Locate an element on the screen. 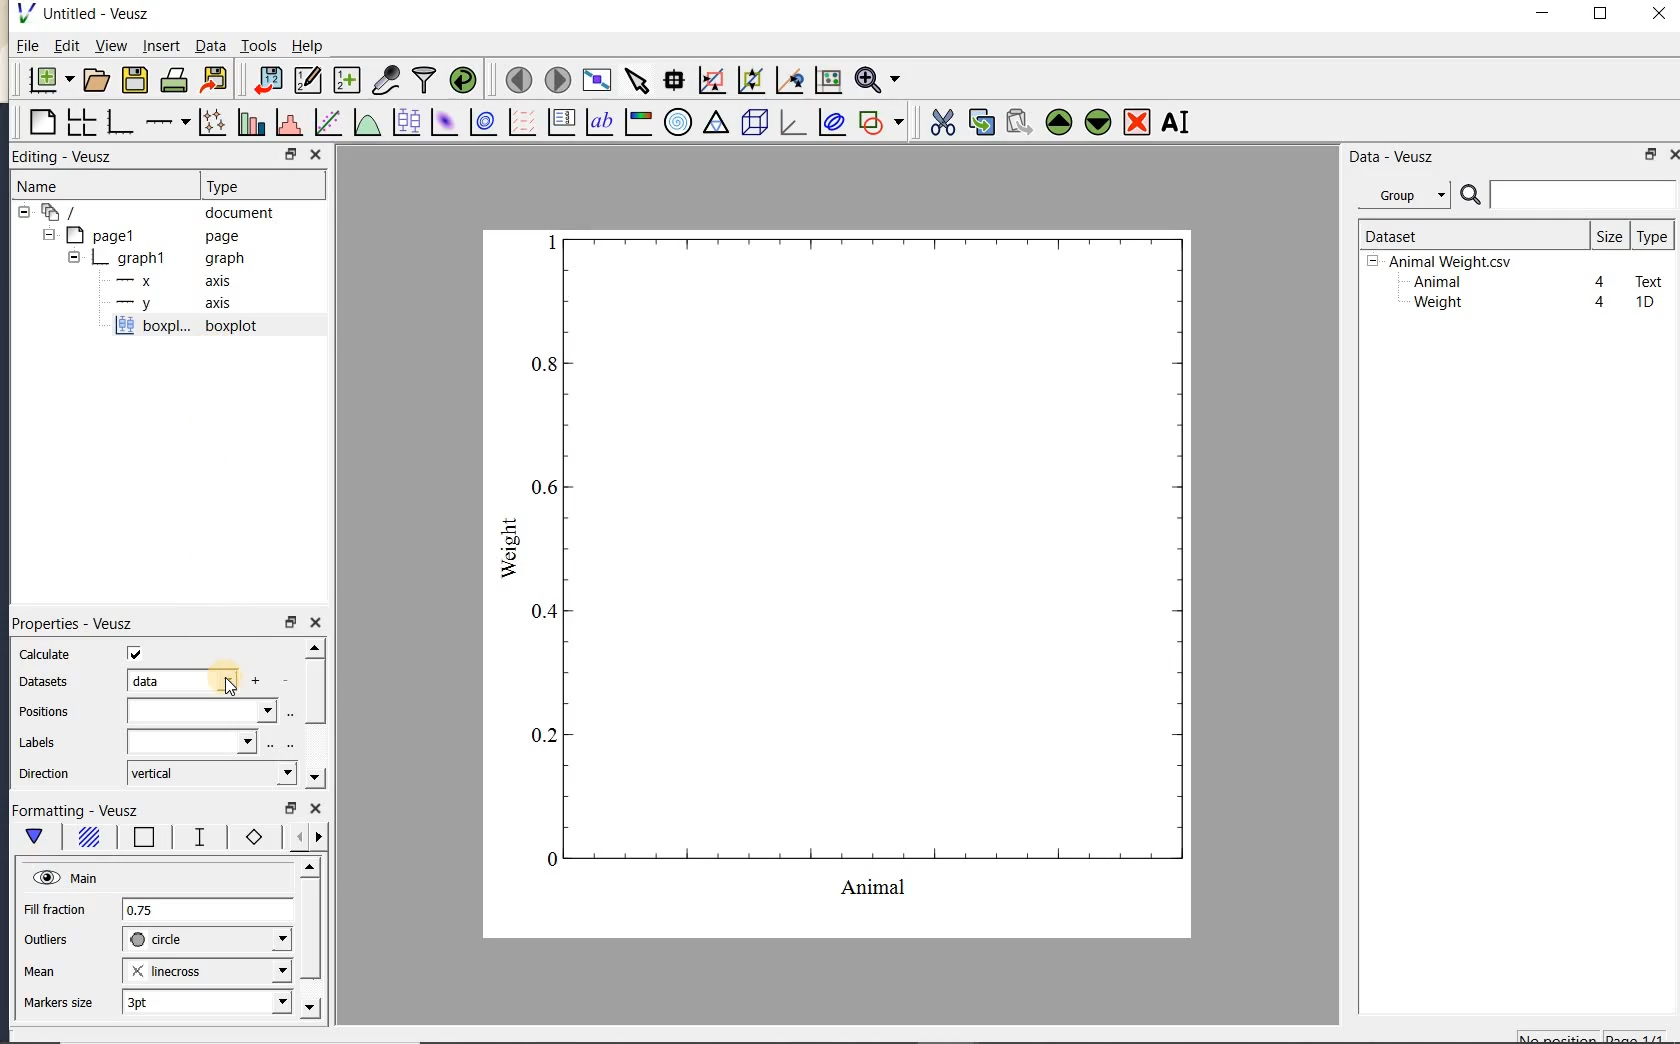  move to the previous page is located at coordinates (515, 78).